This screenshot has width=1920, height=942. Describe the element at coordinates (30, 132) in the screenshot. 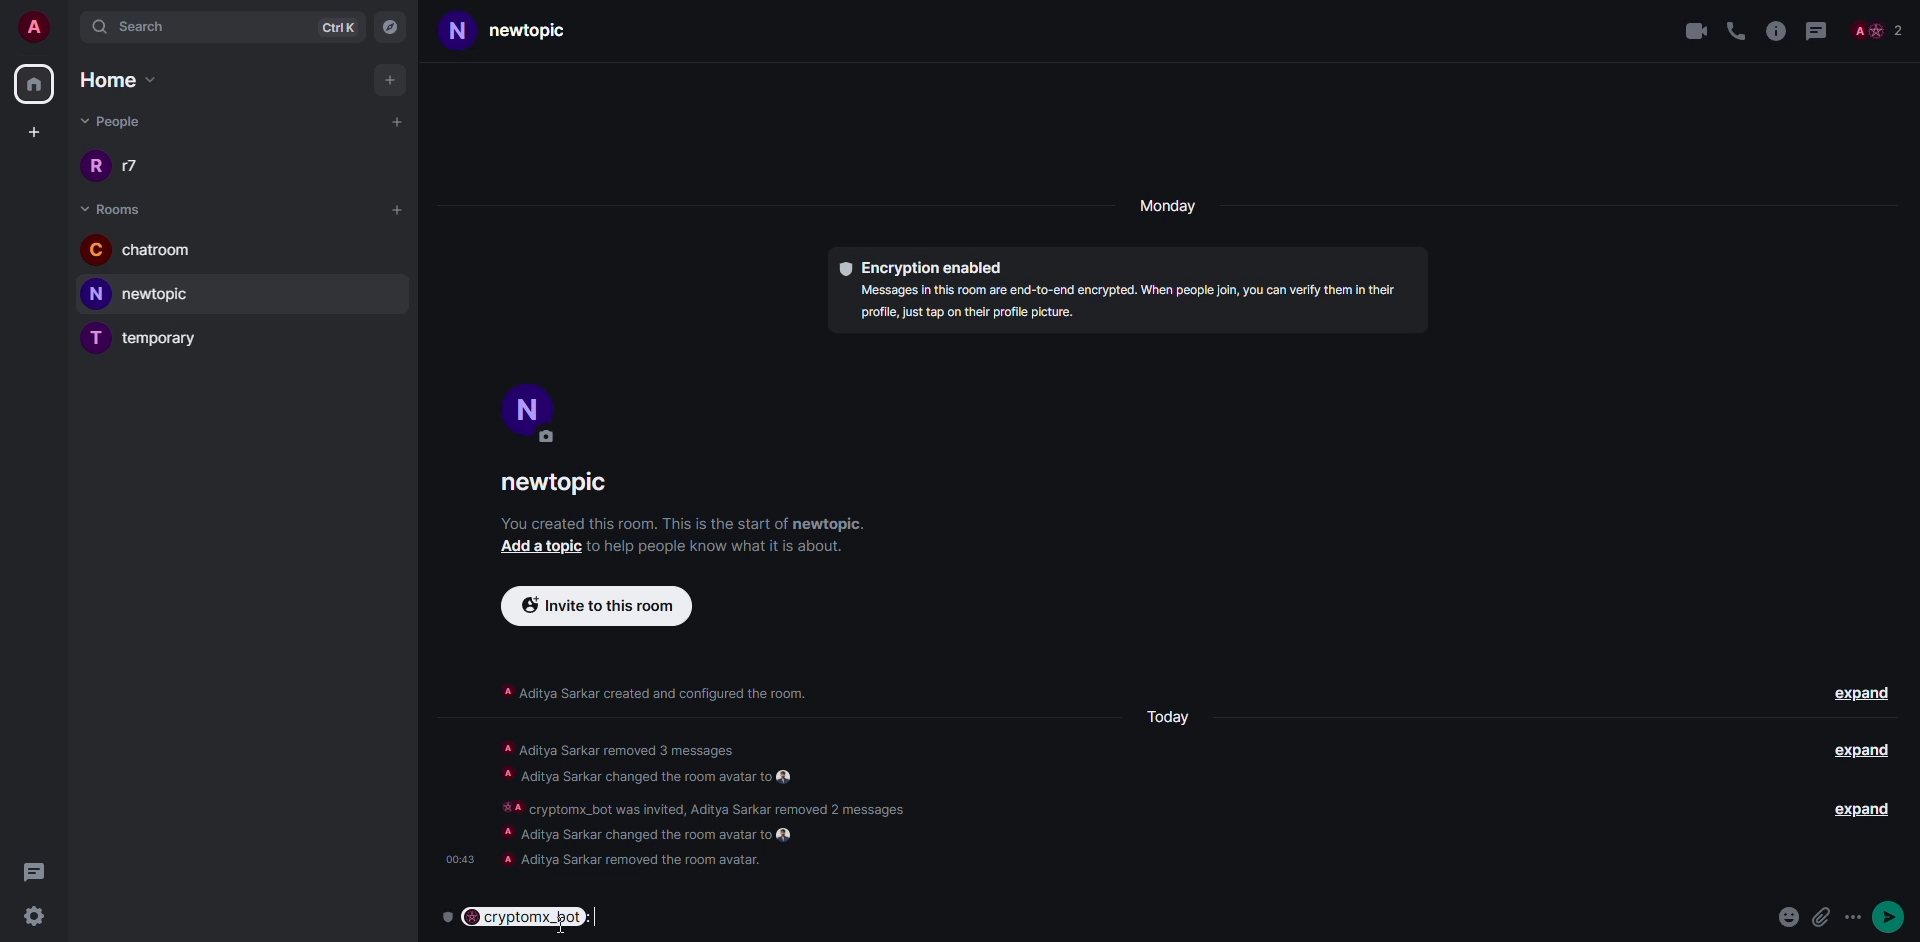

I see `create space` at that location.